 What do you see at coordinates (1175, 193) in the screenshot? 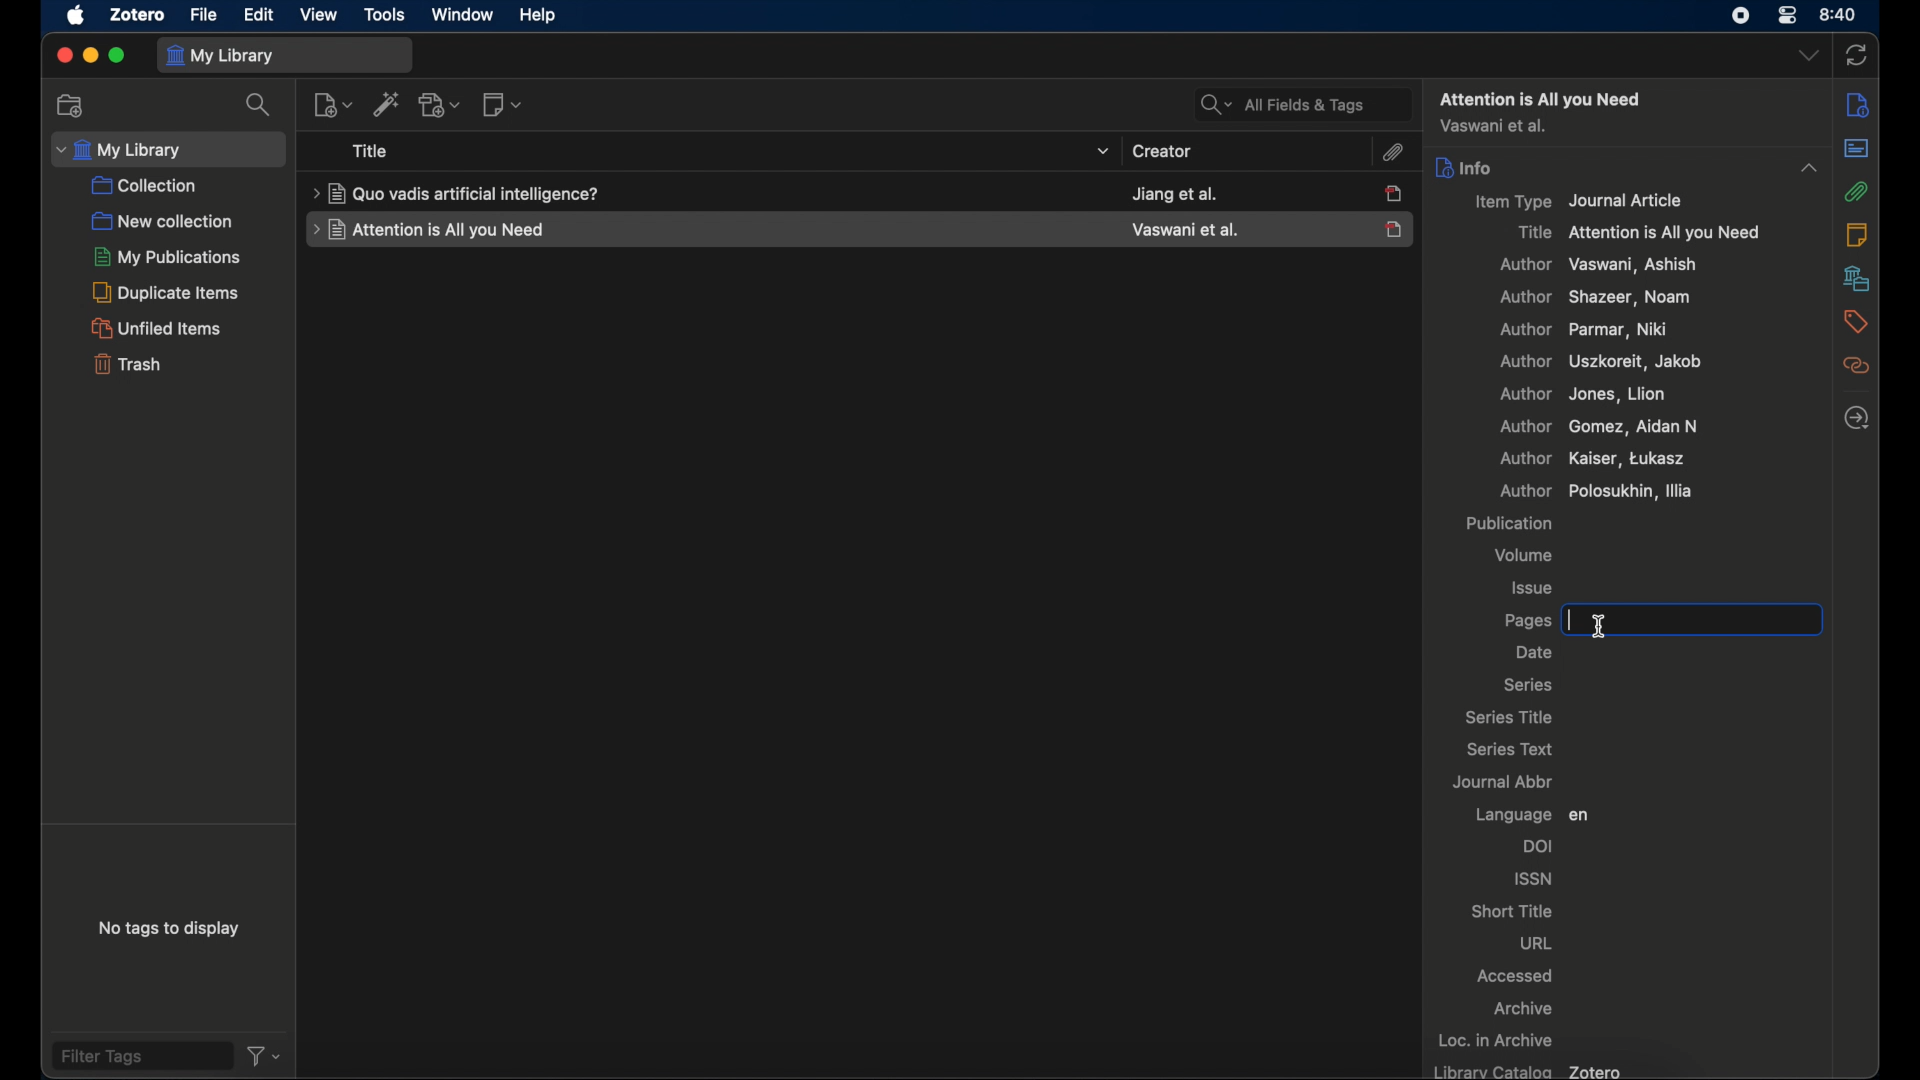
I see `creator name` at bounding box center [1175, 193].